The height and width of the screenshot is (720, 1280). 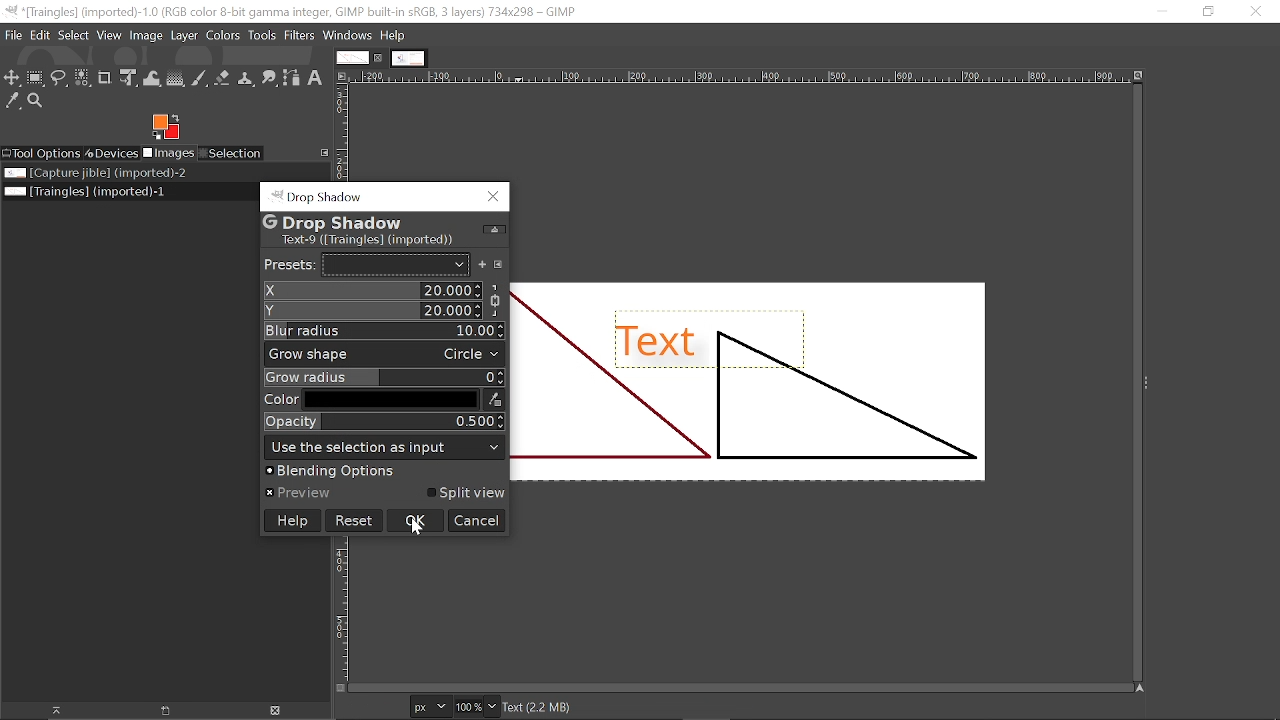 I want to click on Manage presets, so click(x=502, y=264).